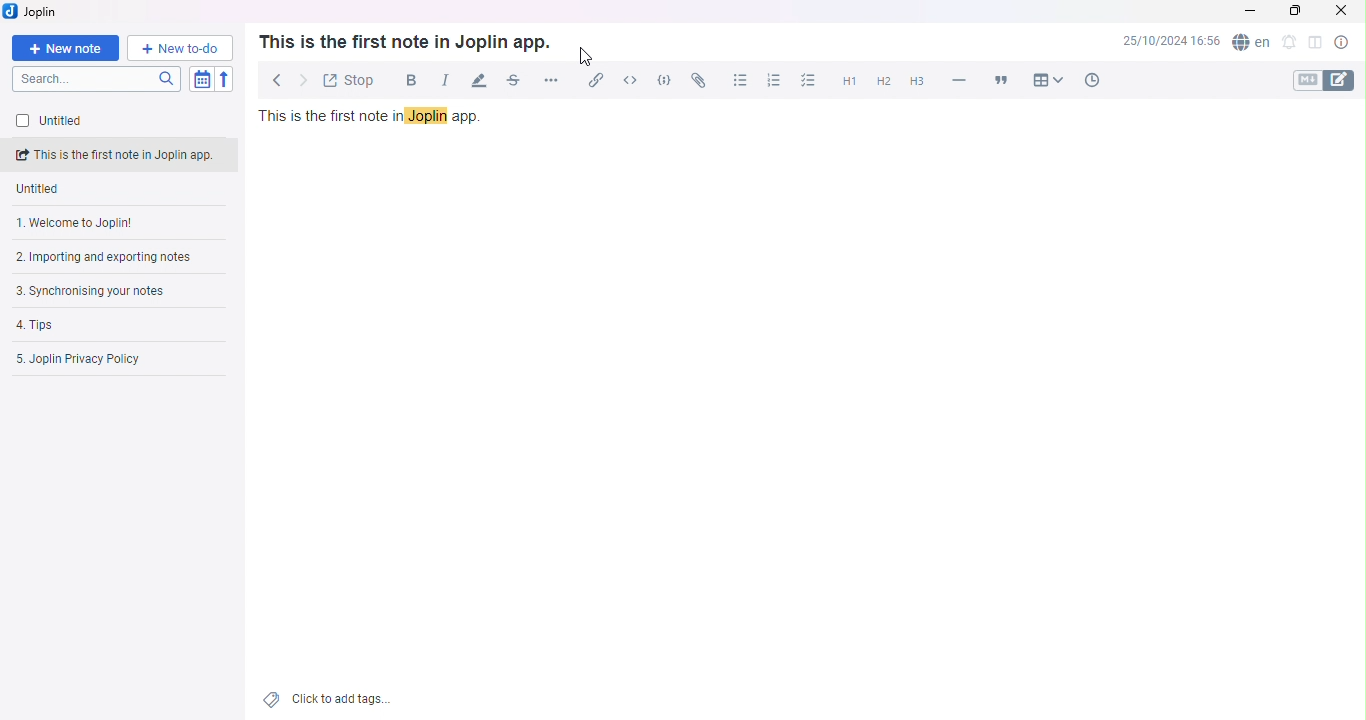 The width and height of the screenshot is (1366, 720). What do you see at coordinates (272, 76) in the screenshot?
I see `Back` at bounding box center [272, 76].